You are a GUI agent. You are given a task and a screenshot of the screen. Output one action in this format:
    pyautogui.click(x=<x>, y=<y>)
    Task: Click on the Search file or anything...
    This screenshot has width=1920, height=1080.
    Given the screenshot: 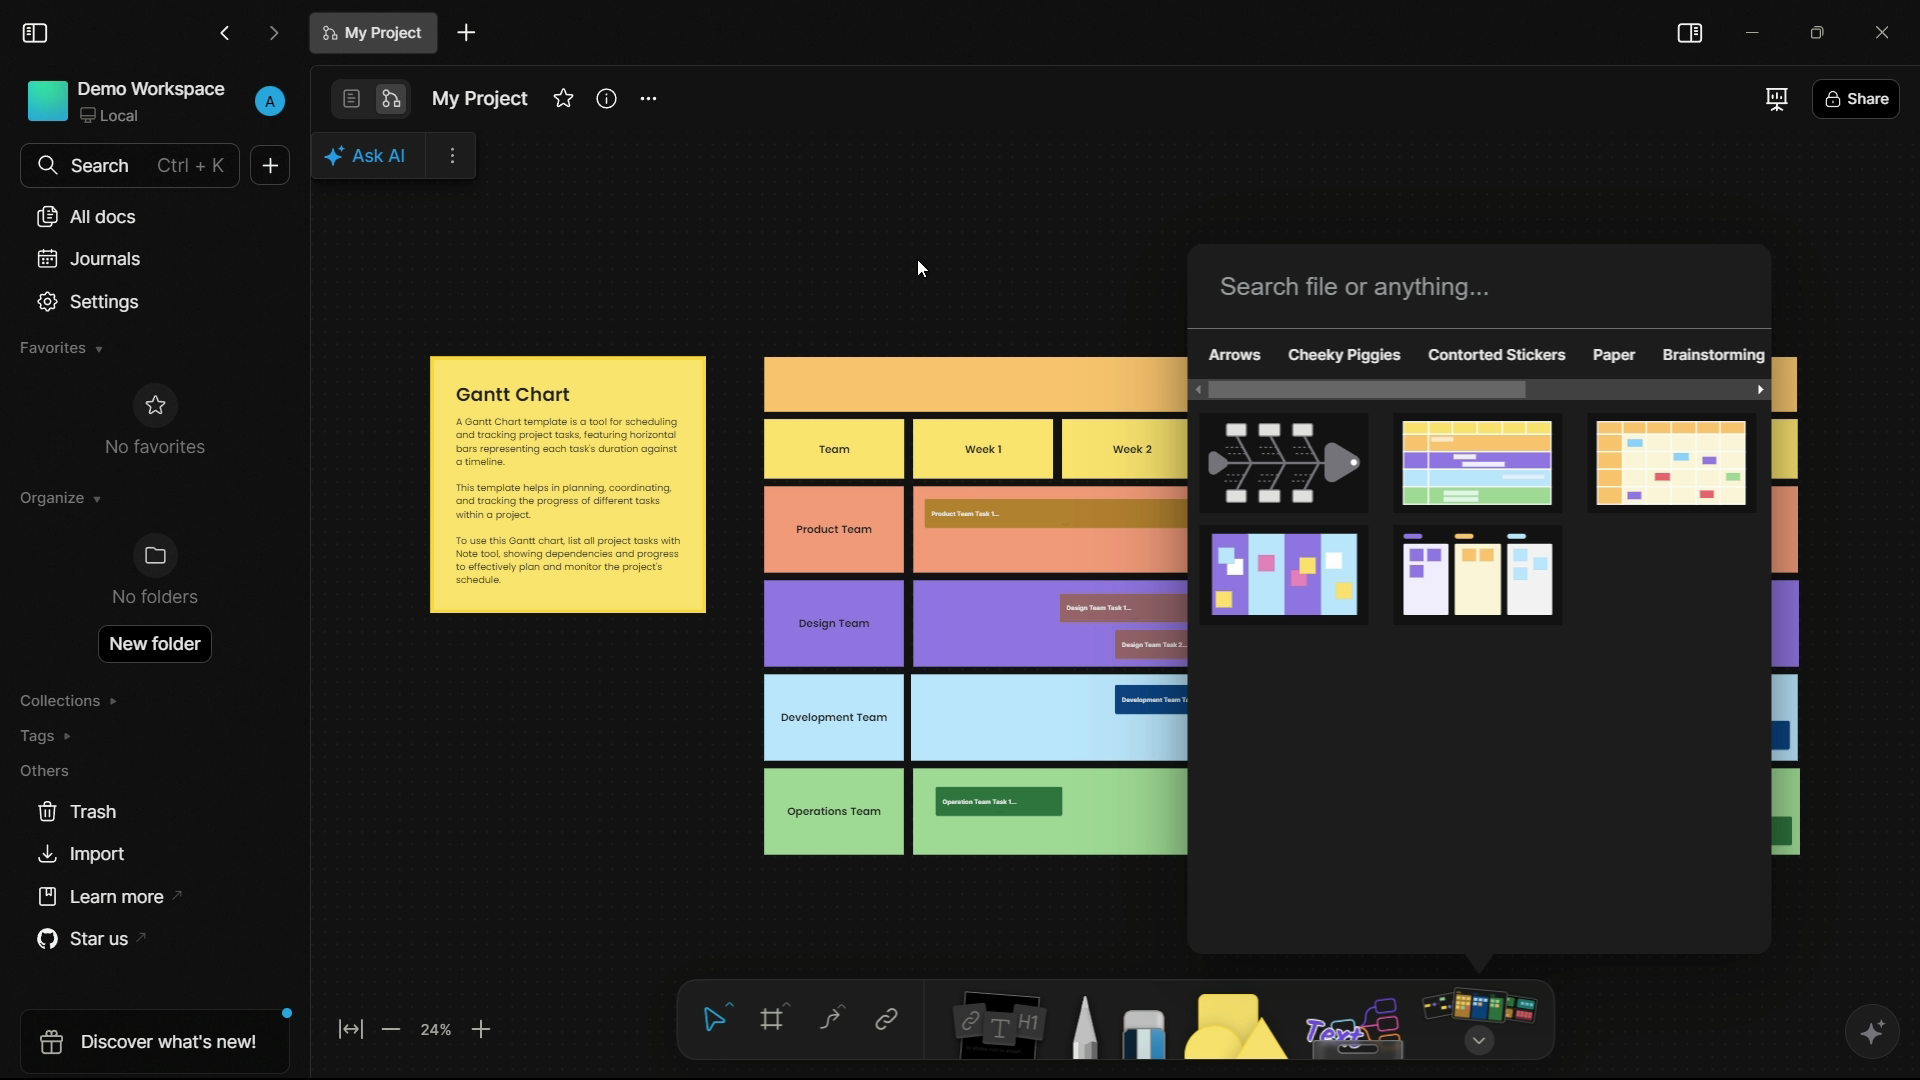 What is the action you would take?
    pyautogui.click(x=1356, y=288)
    